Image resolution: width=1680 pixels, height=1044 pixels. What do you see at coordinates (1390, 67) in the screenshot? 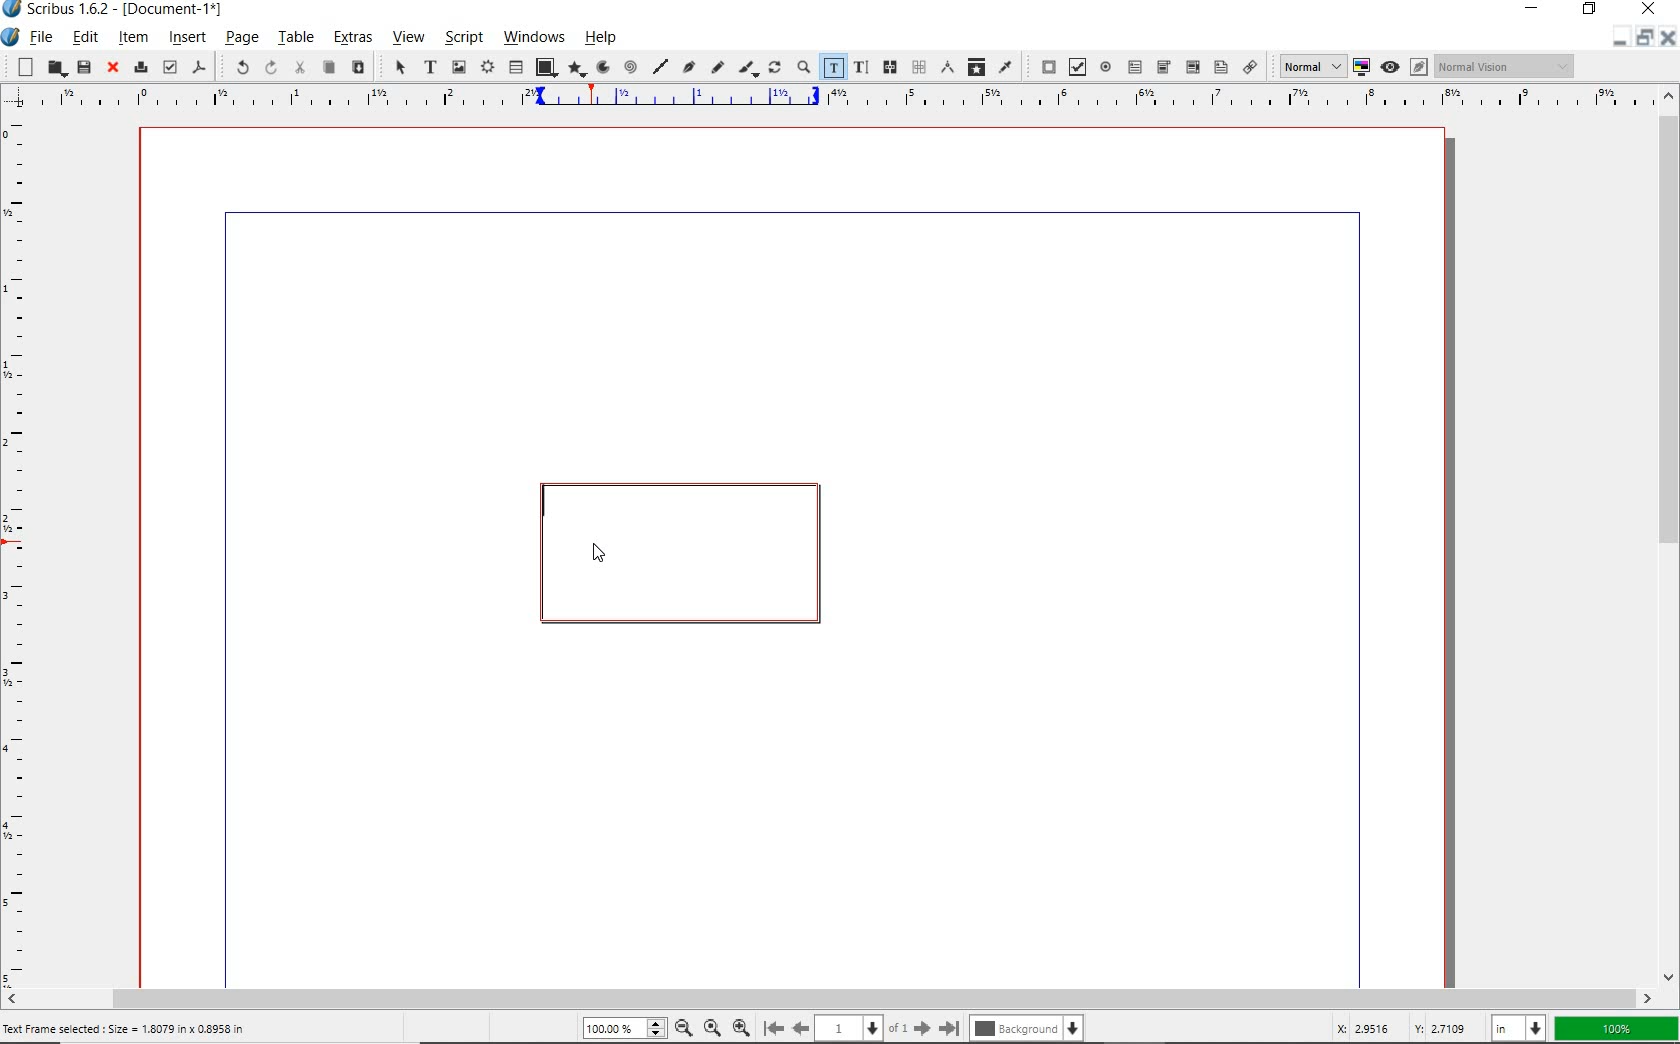
I see `preview mode` at bounding box center [1390, 67].